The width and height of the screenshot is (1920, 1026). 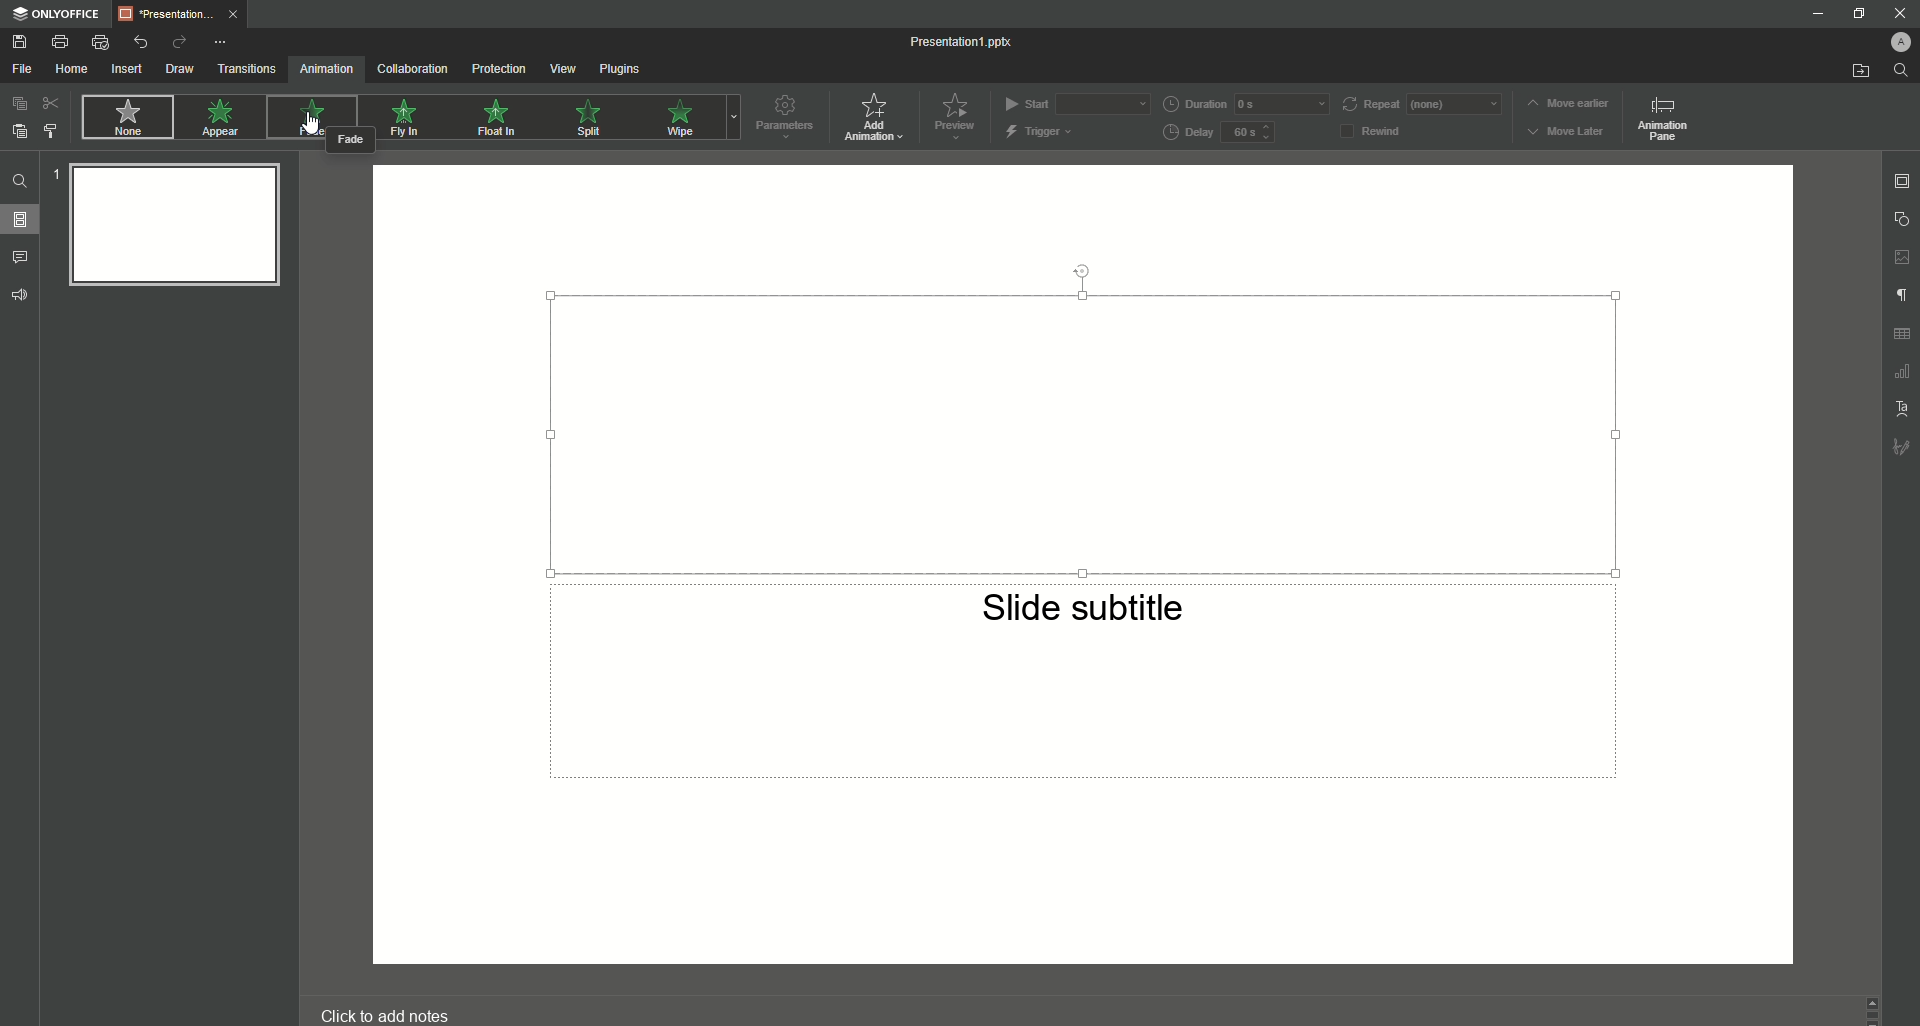 What do you see at coordinates (1567, 133) in the screenshot?
I see `Move Later` at bounding box center [1567, 133].